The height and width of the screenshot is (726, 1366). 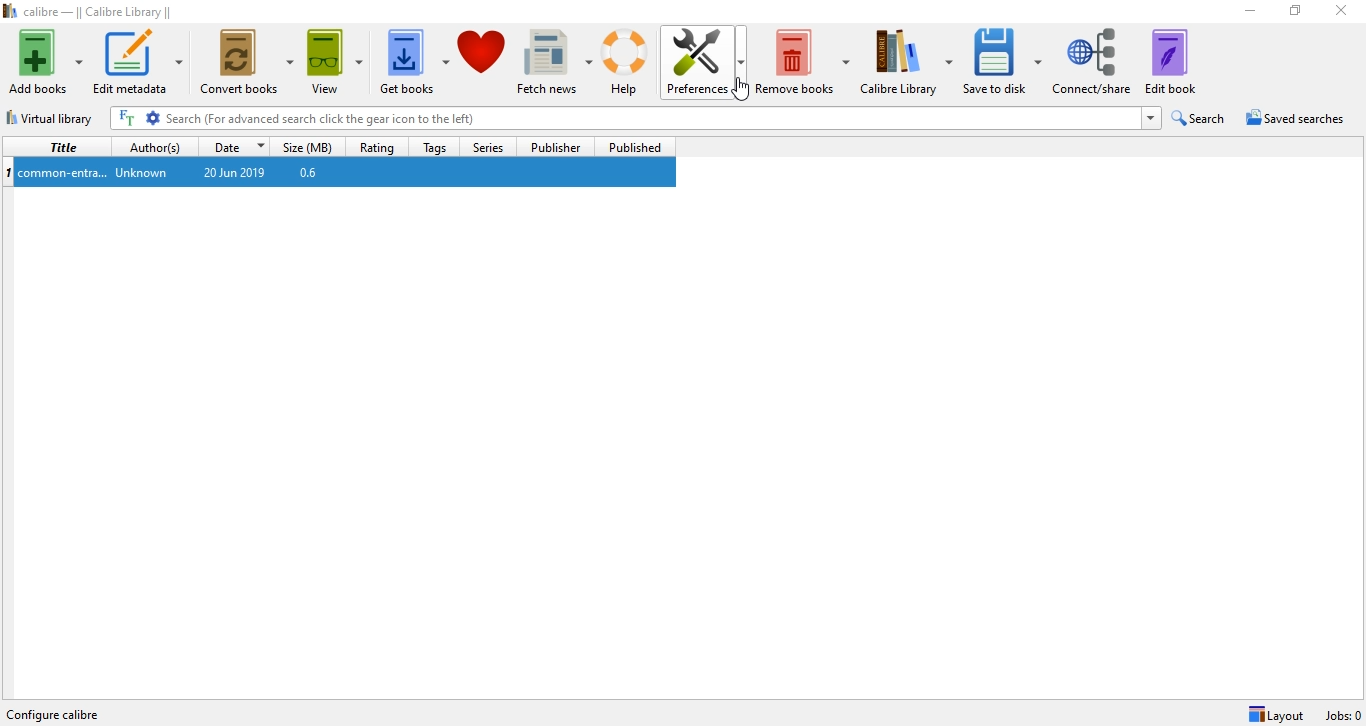 I want to click on Saves searches, so click(x=1298, y=120).